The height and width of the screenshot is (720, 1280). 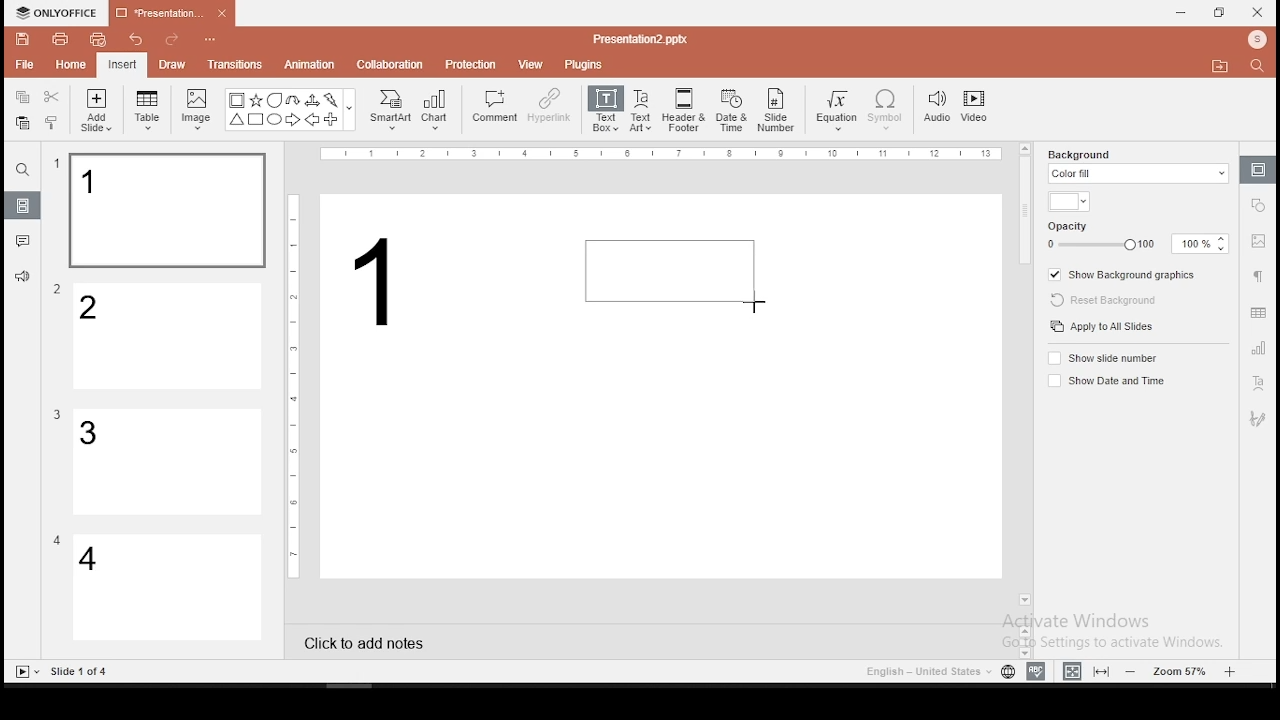 What do you see at coordinates (350, 111) in the screenshot?
I see `` at bounding box center [350, 111].